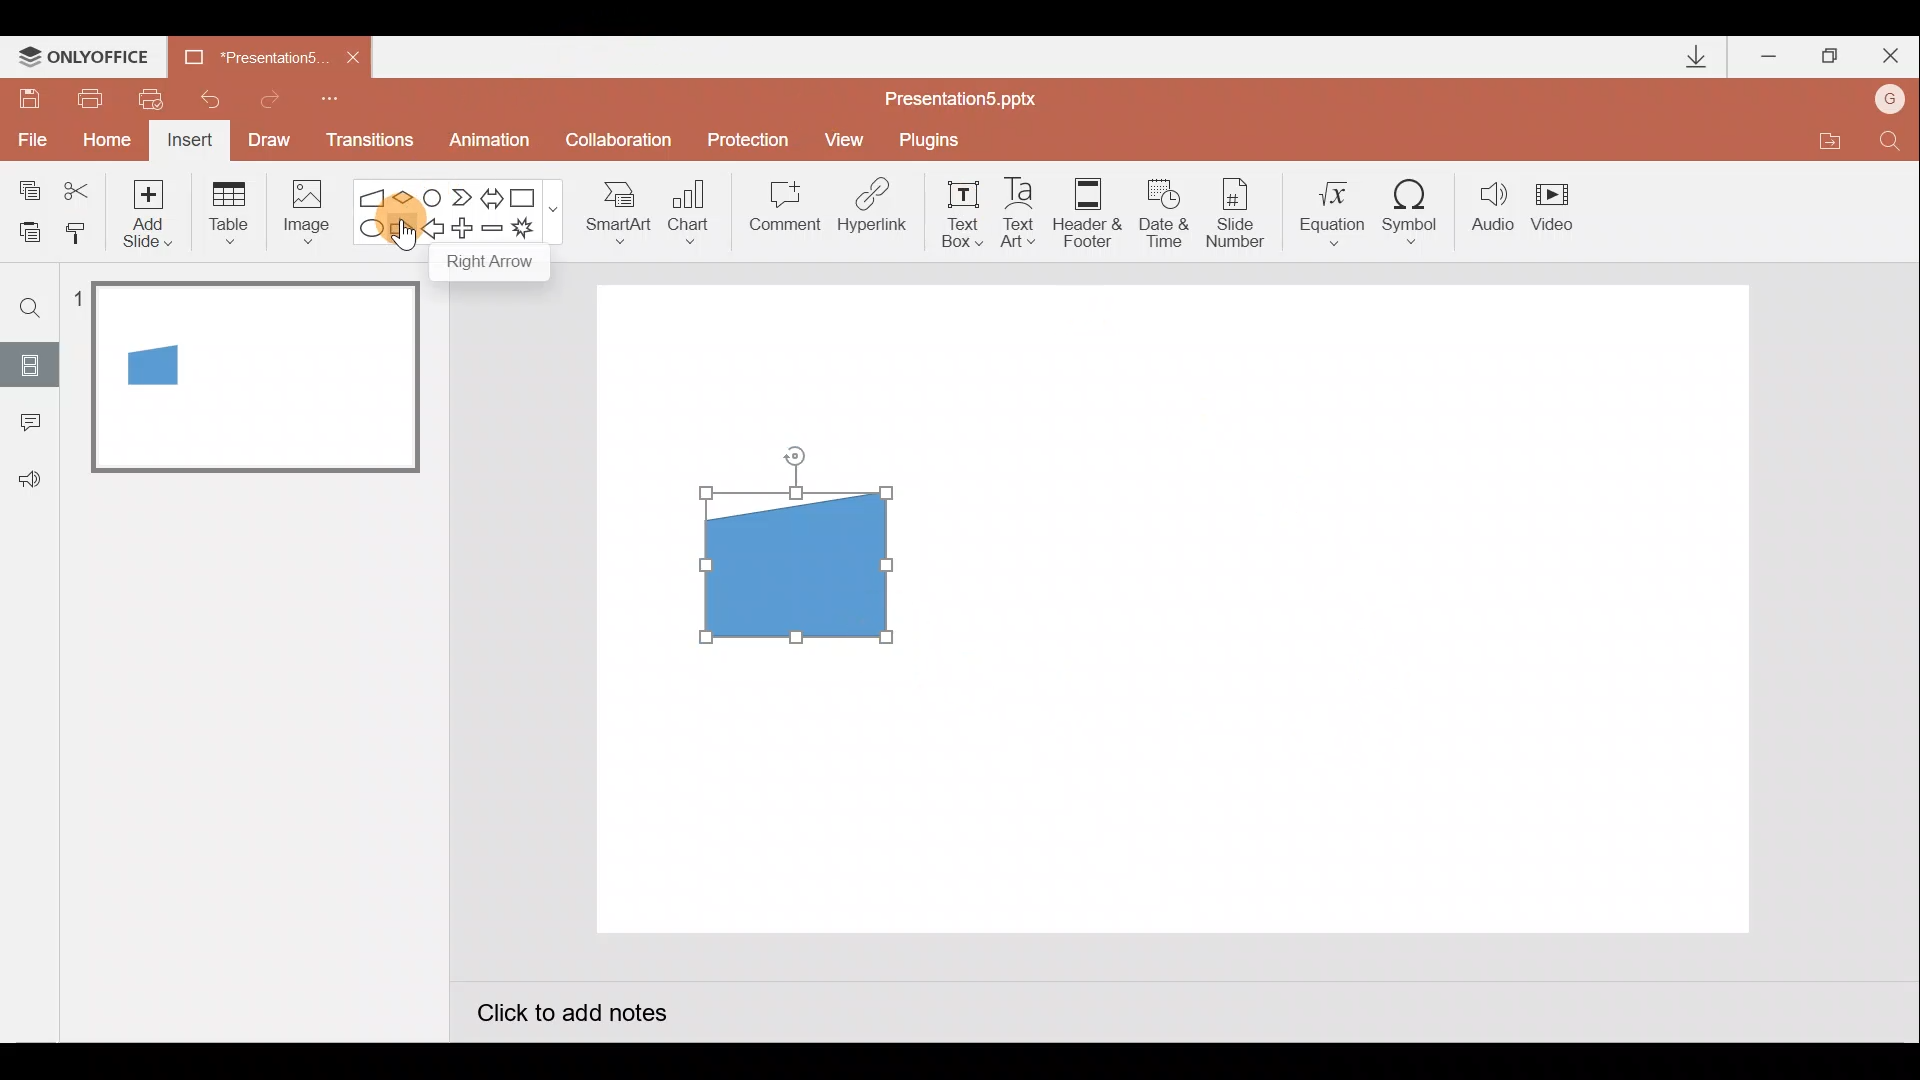  I want to click on Date & time, so click(1158, 208).